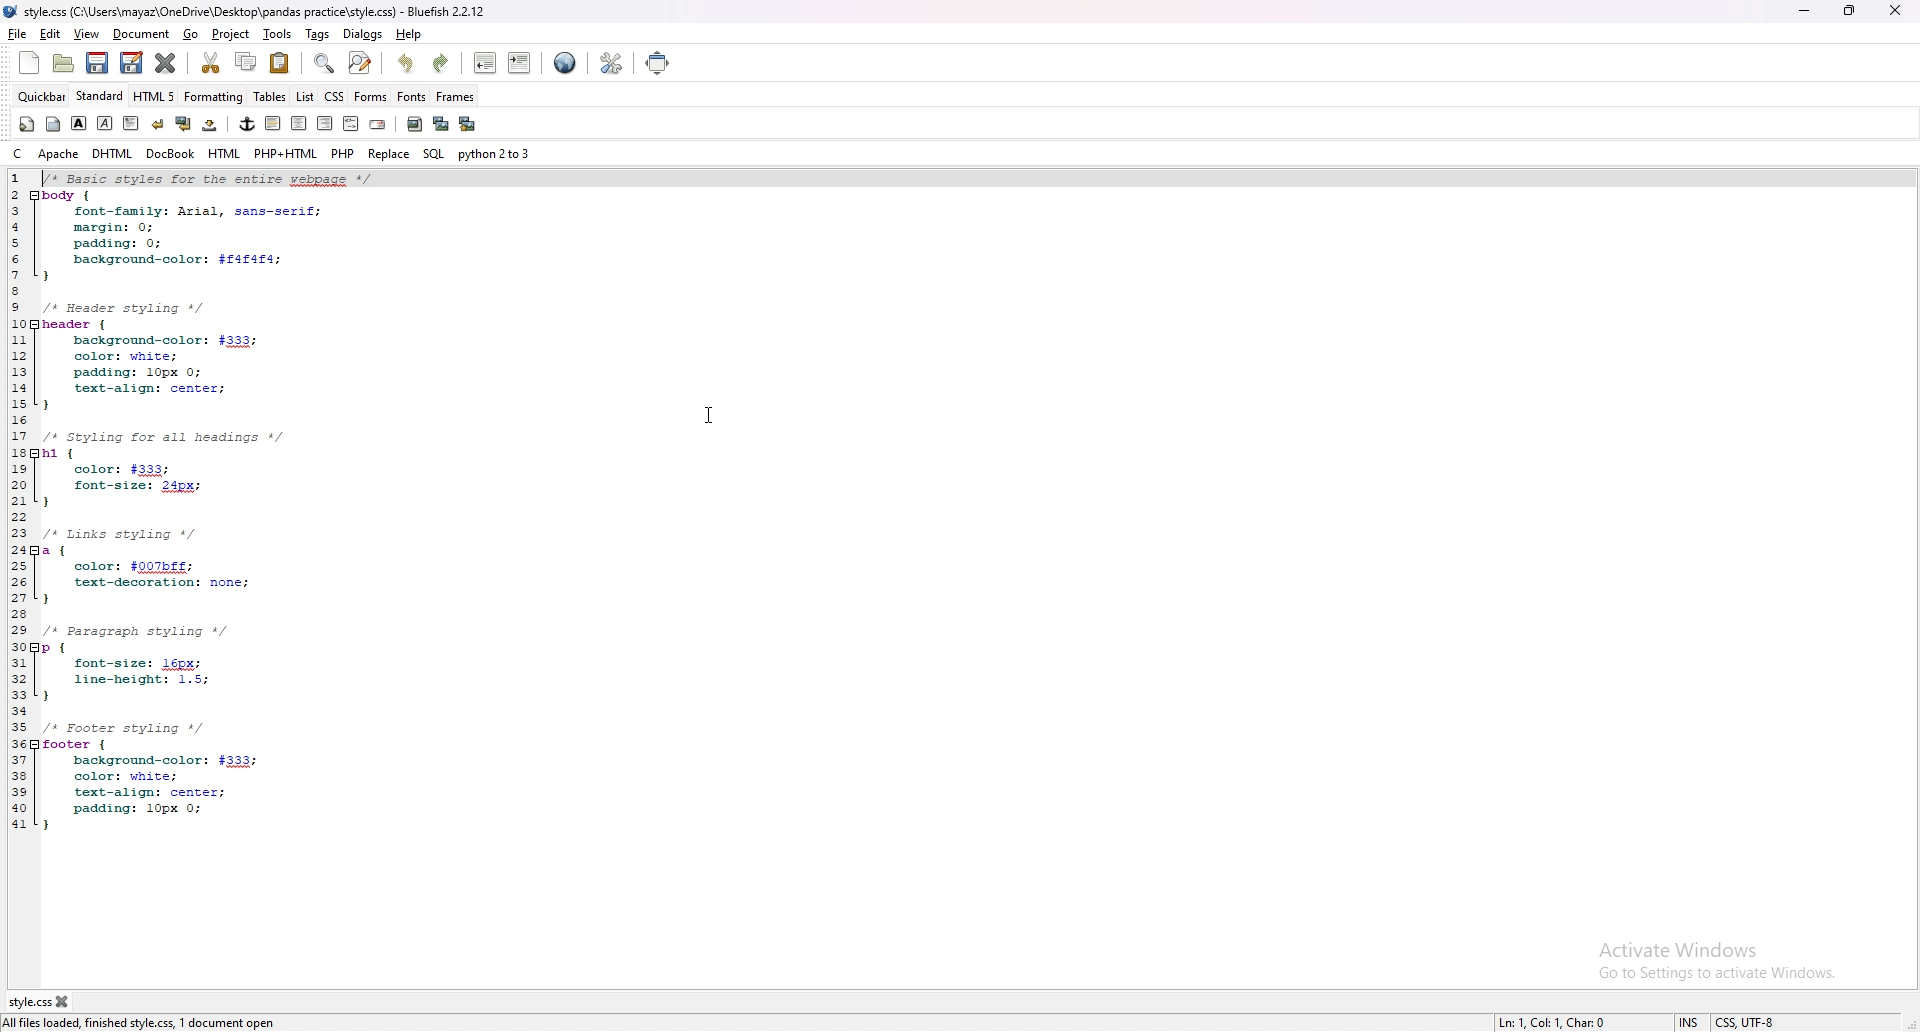 This screenshot has height=1032, width=1920. What do you see at coordinates (12, 10) in the screenshot?
I see `logo` at bounding box center [12, 10].